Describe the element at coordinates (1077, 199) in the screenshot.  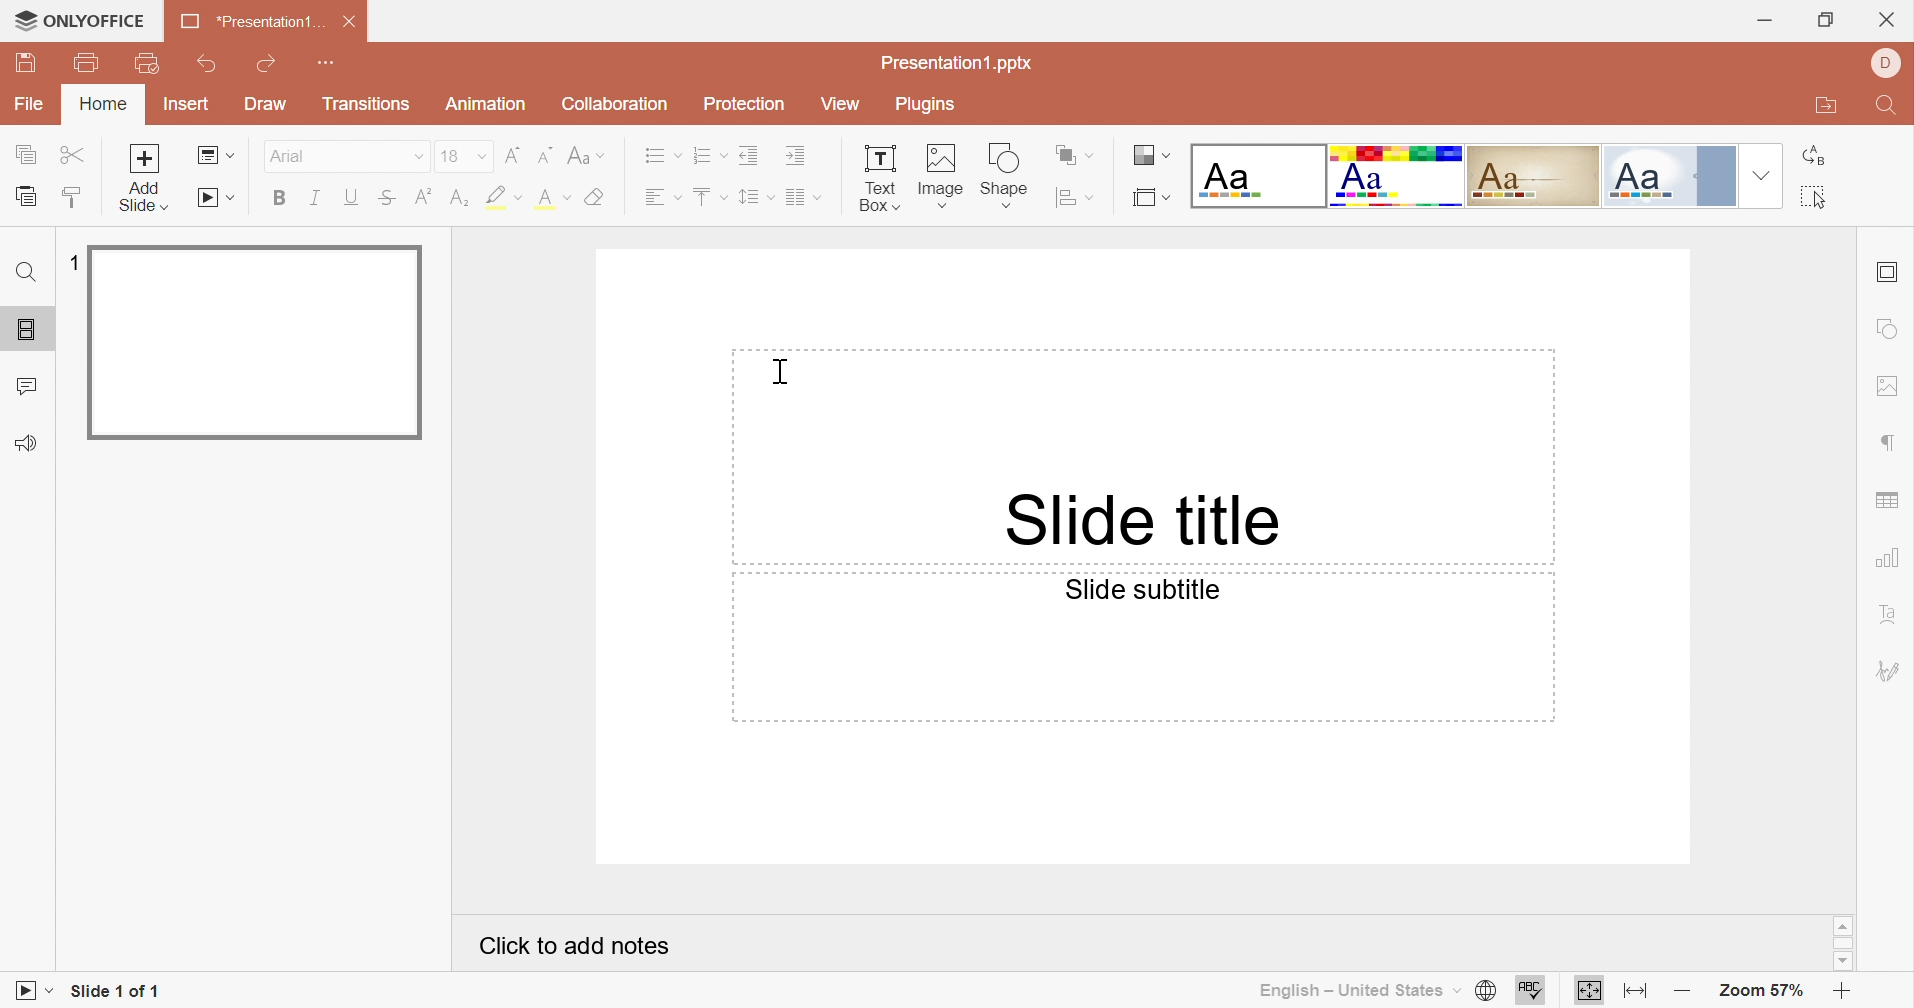
I see `Align shape` at that location.